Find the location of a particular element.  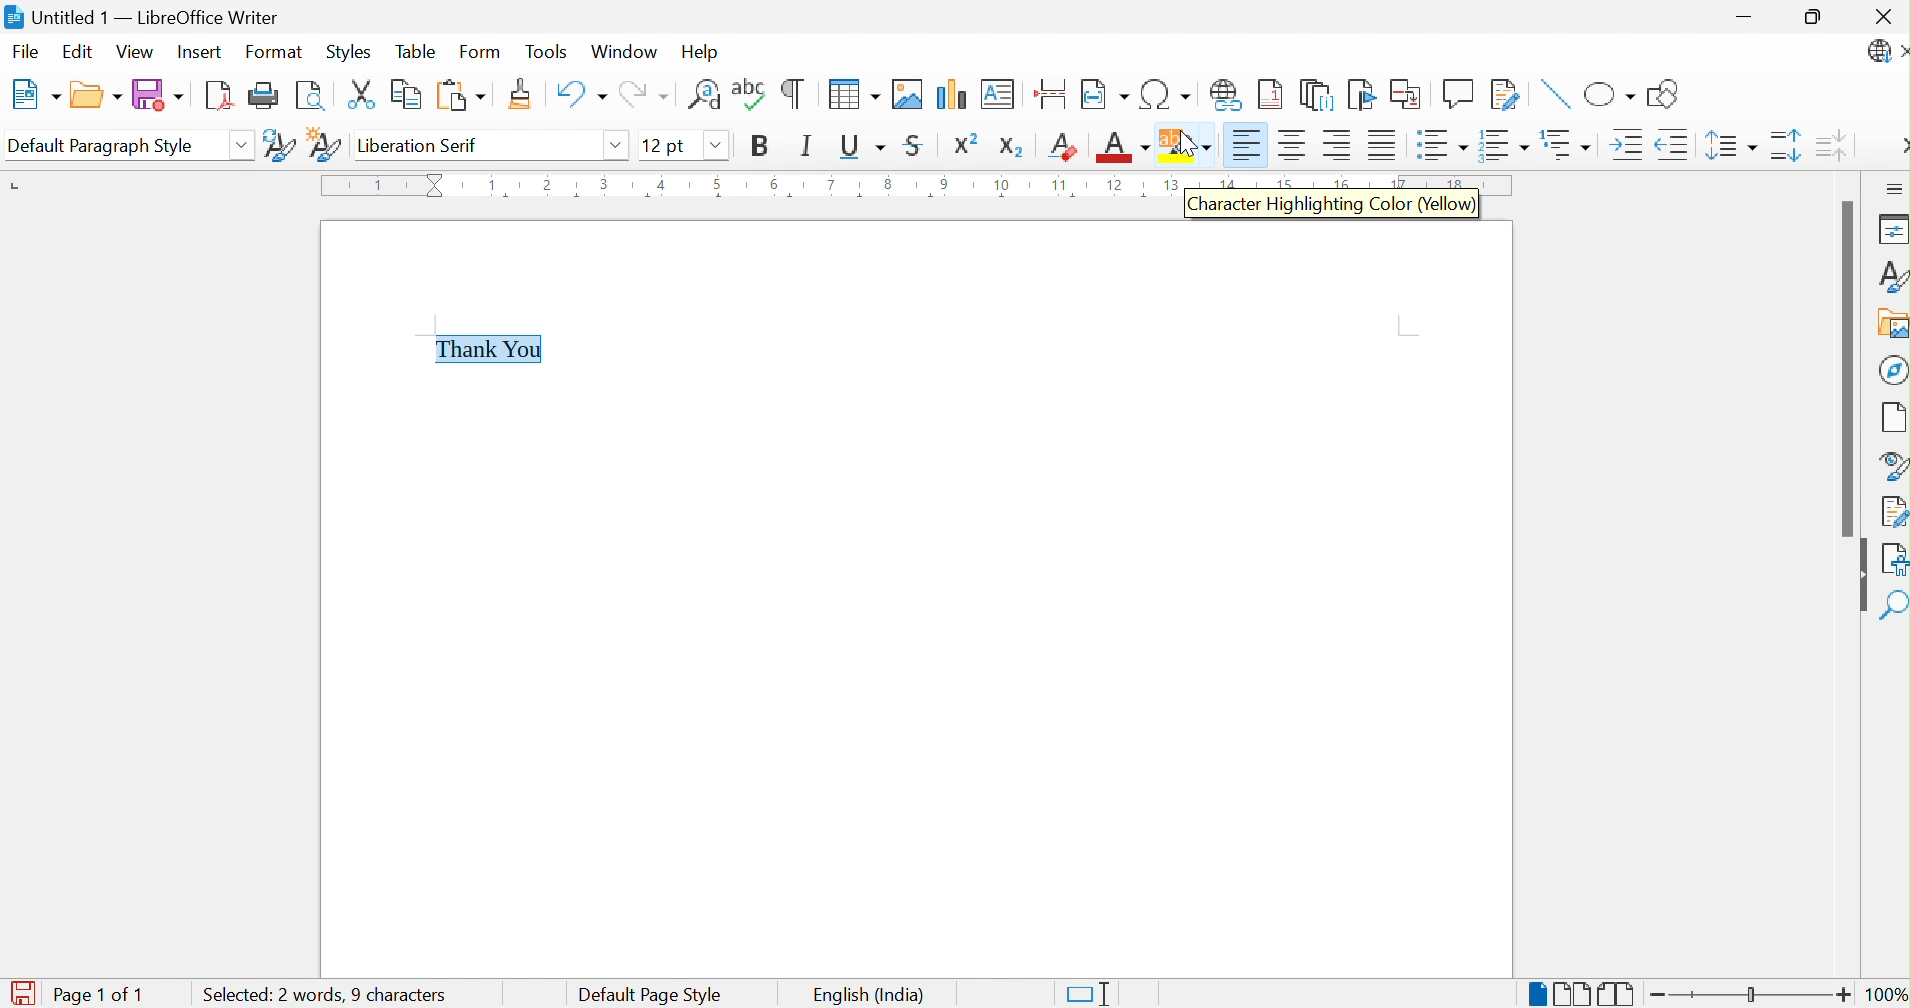

Single-page View is located at coordinates (1531, 991).